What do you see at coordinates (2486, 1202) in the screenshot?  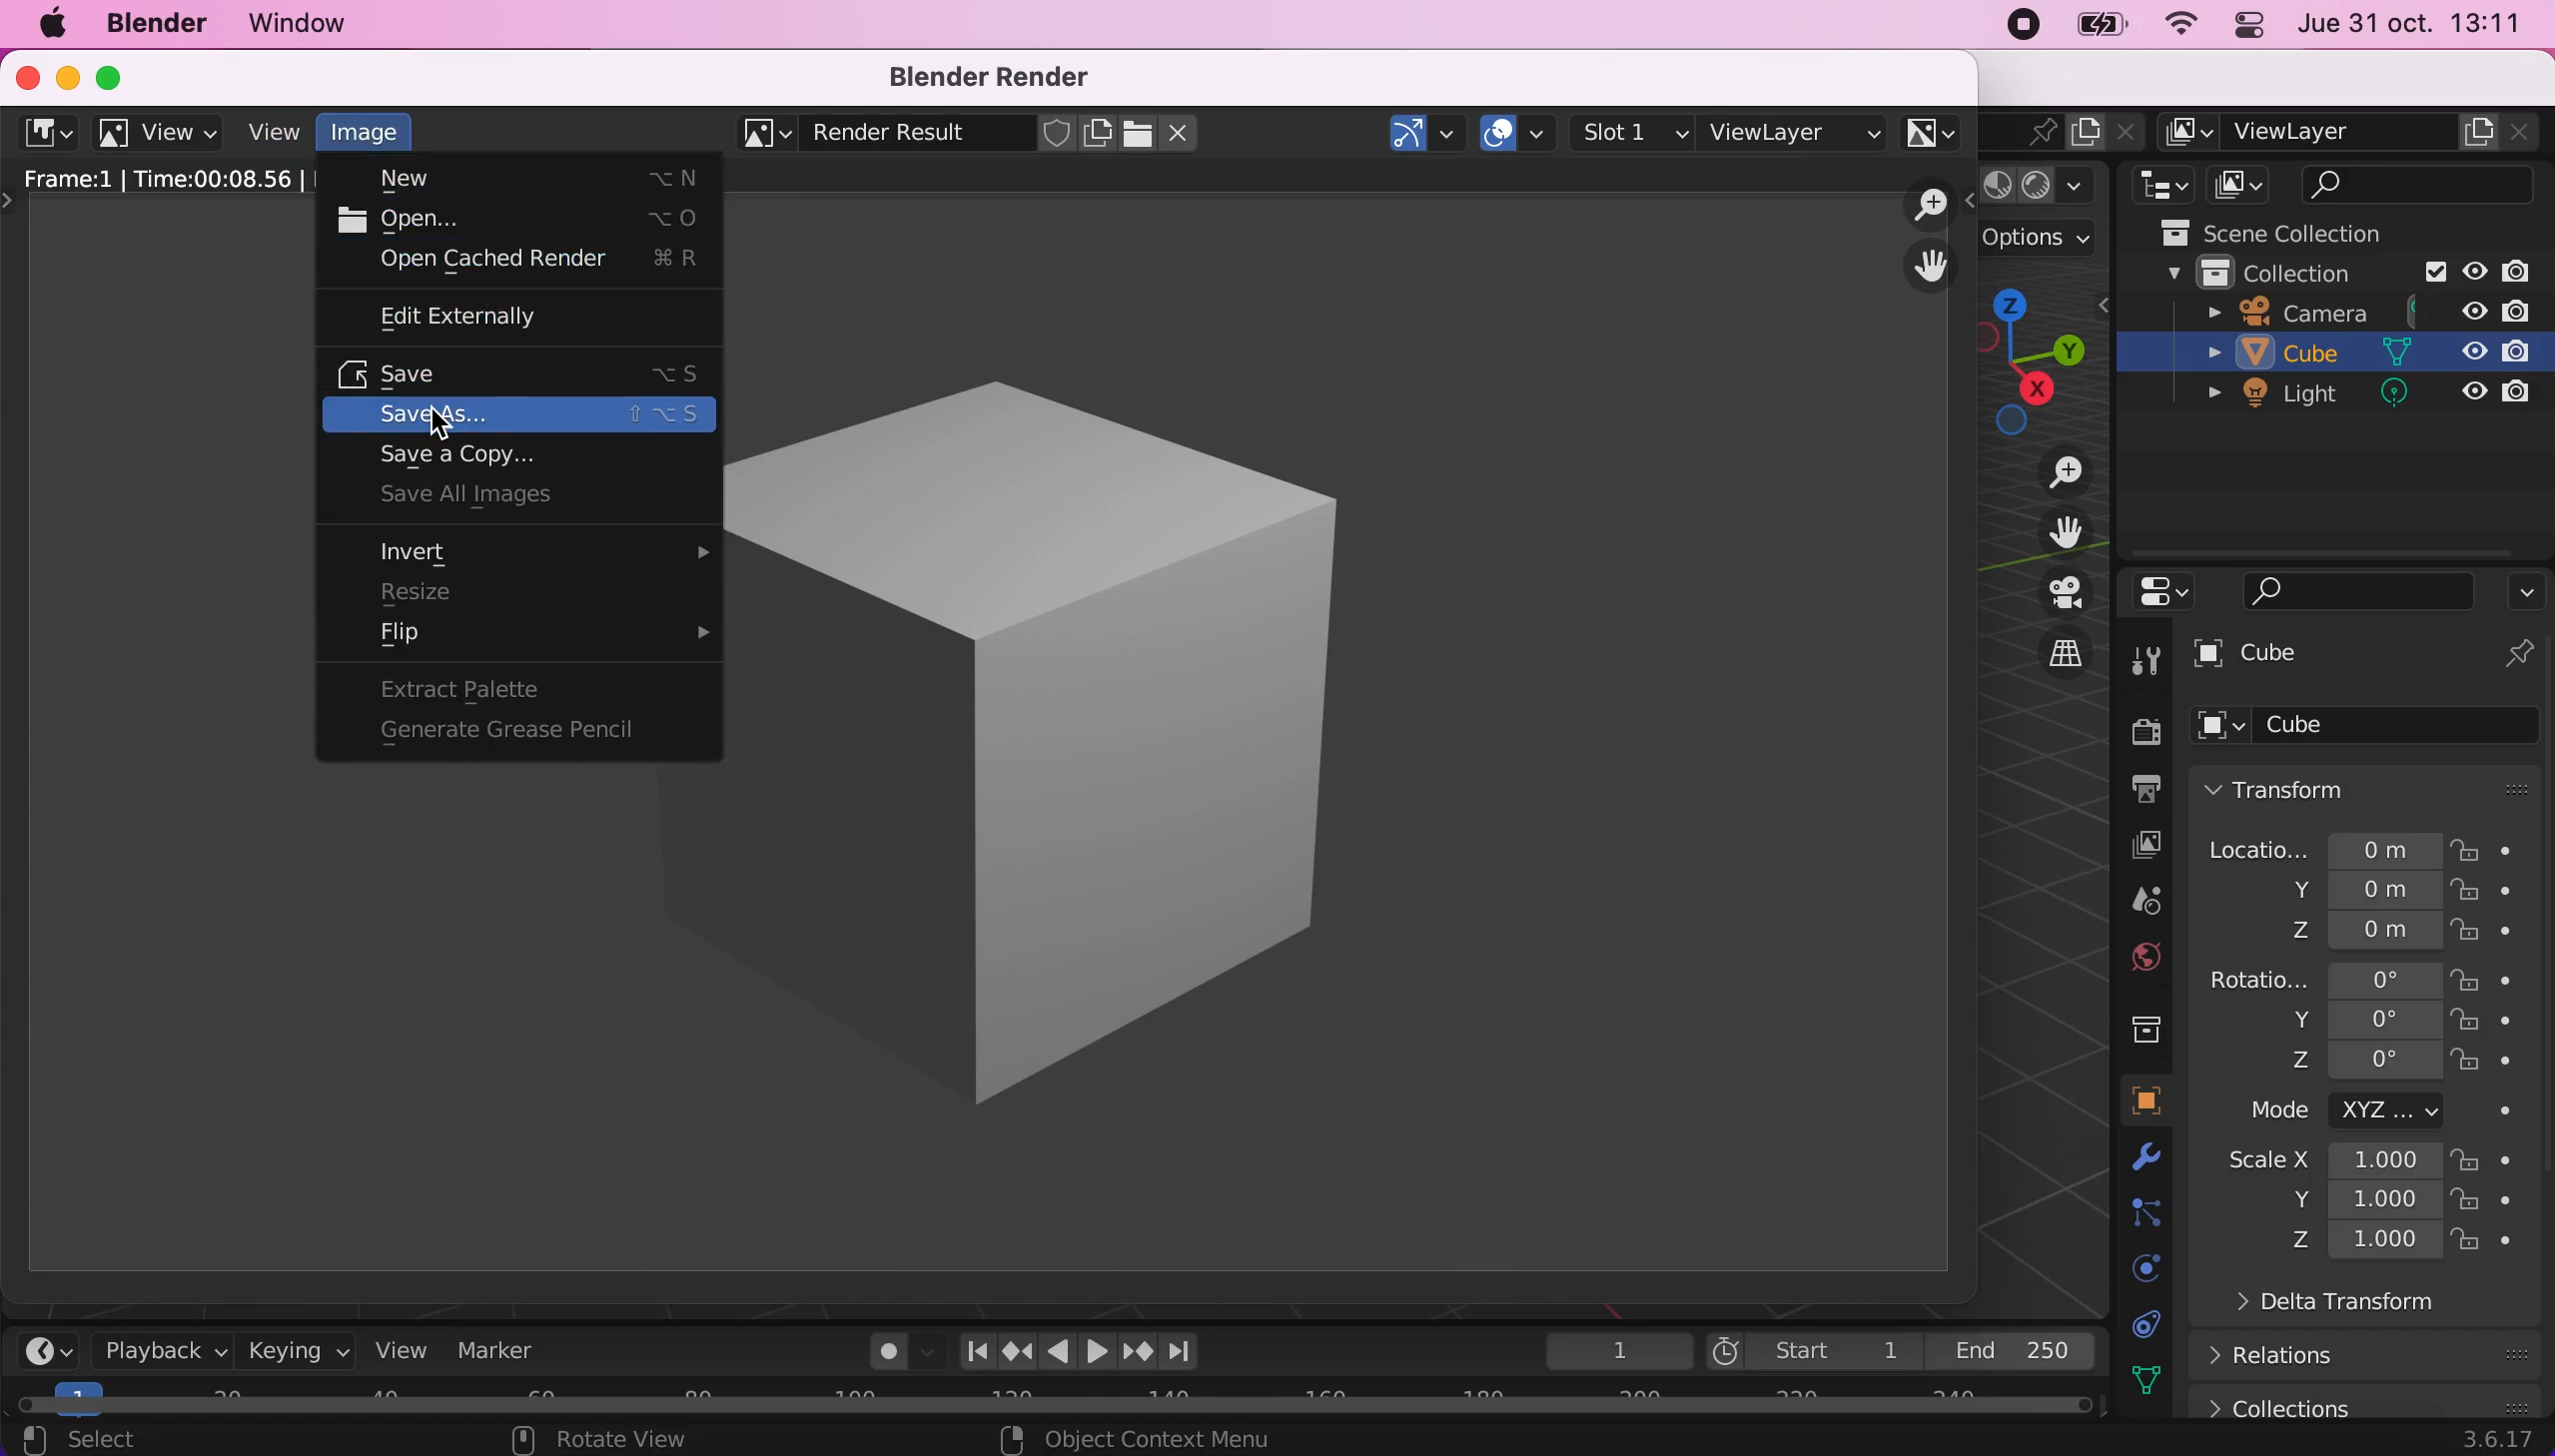 I see `lock` at bounding box center [2486, 1202].